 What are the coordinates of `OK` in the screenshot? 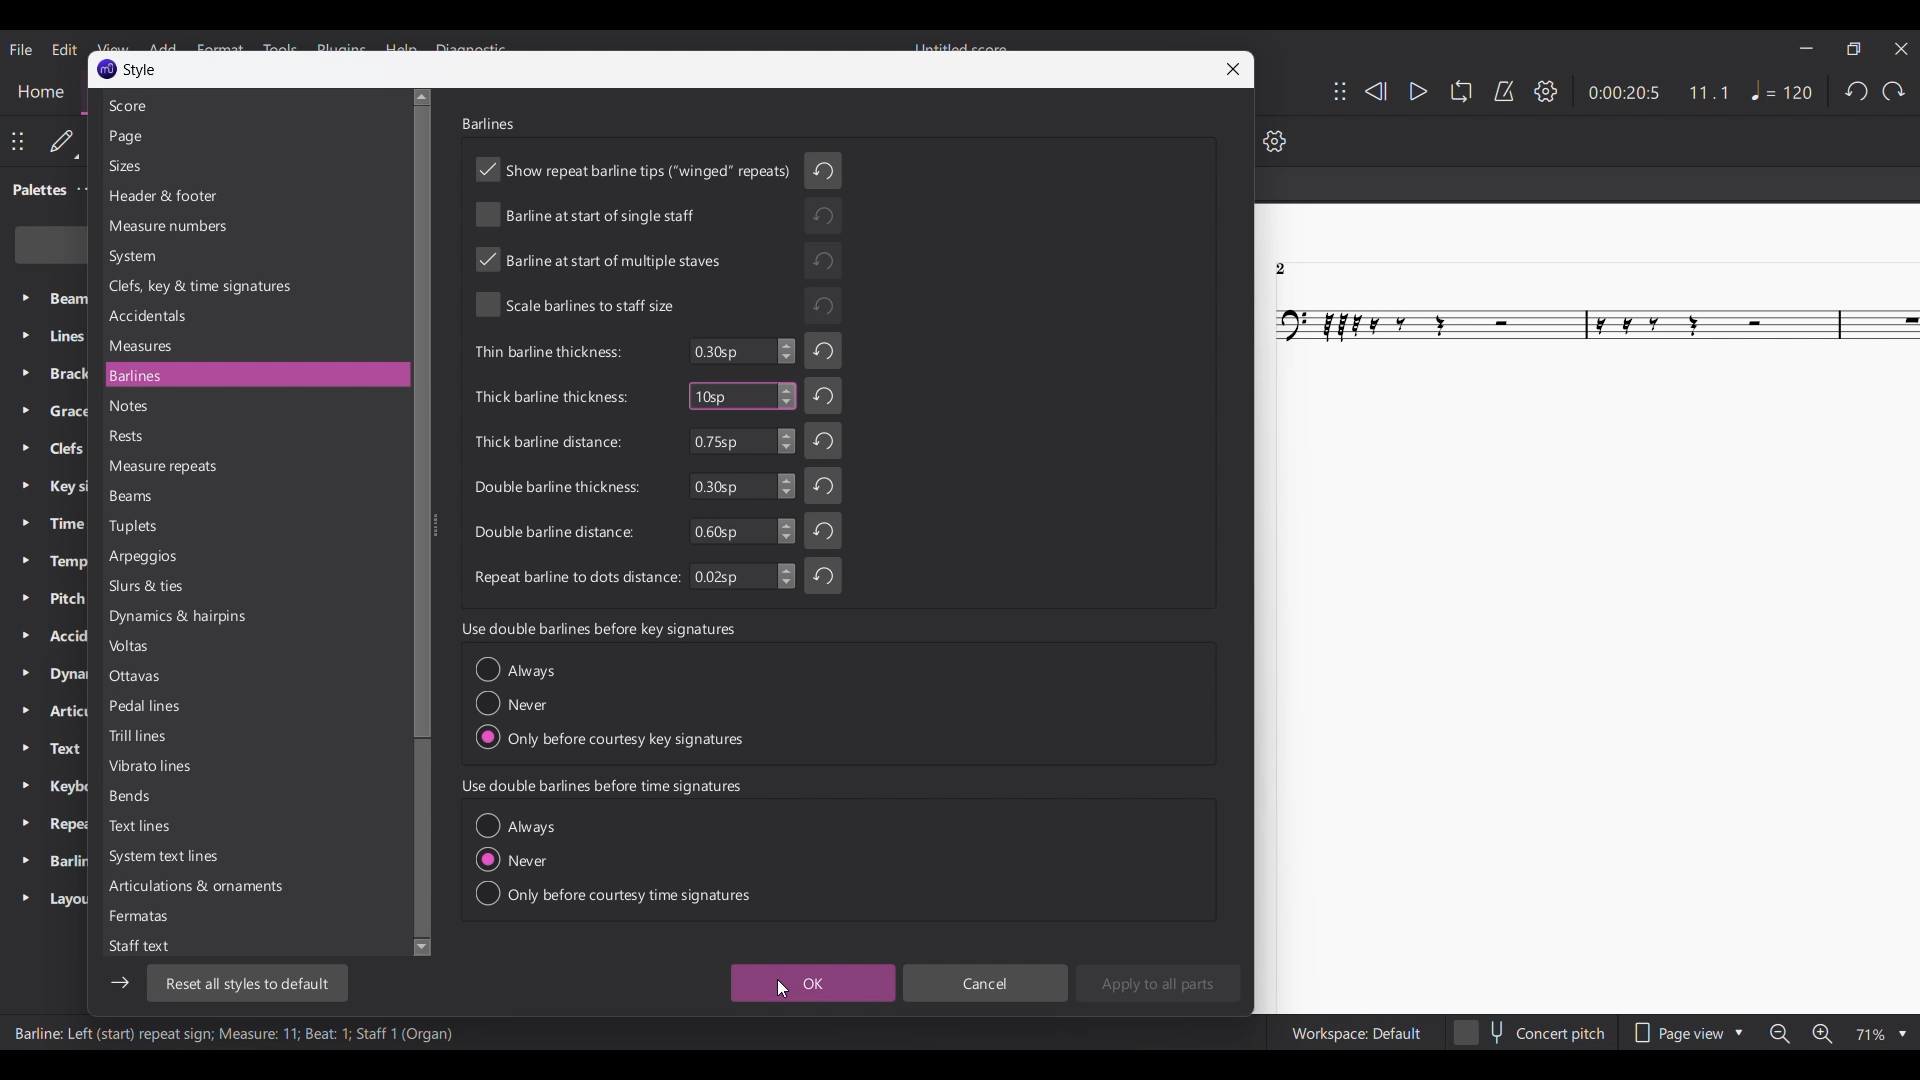 It's located at (814, 982).